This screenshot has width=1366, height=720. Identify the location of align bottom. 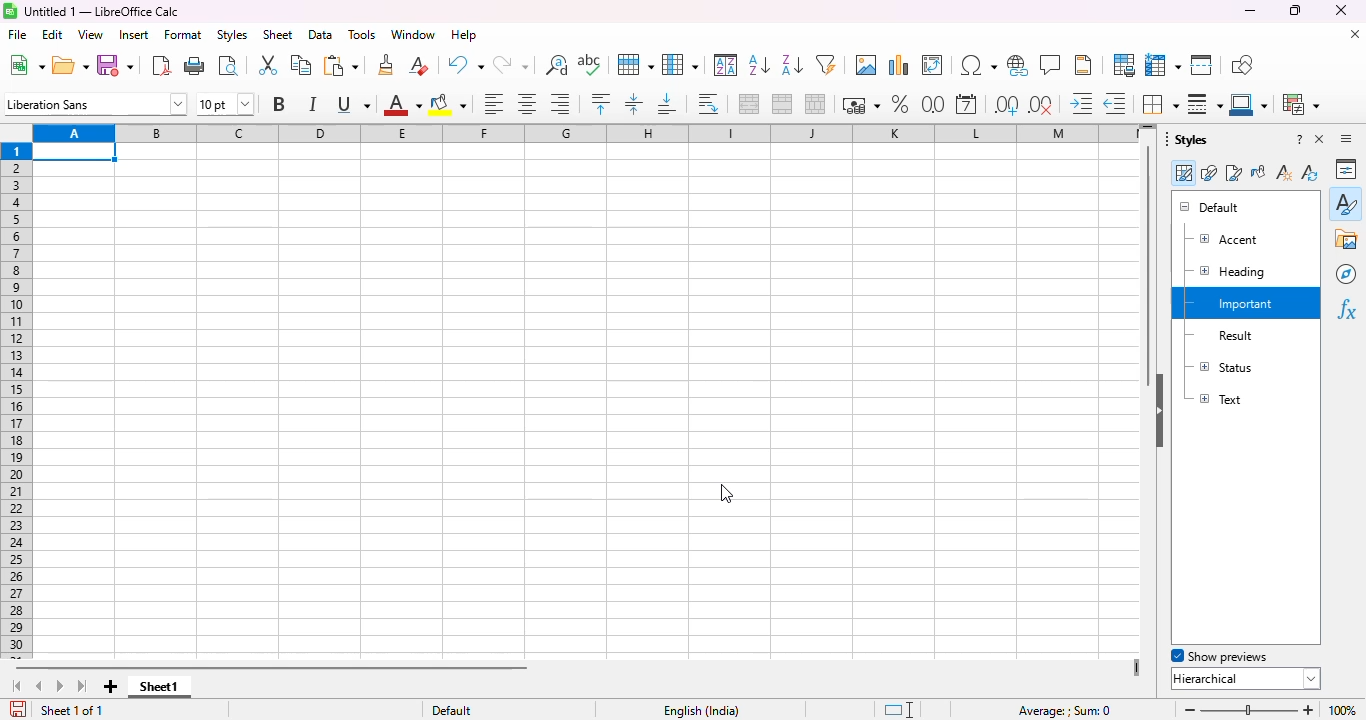
(665, 104).